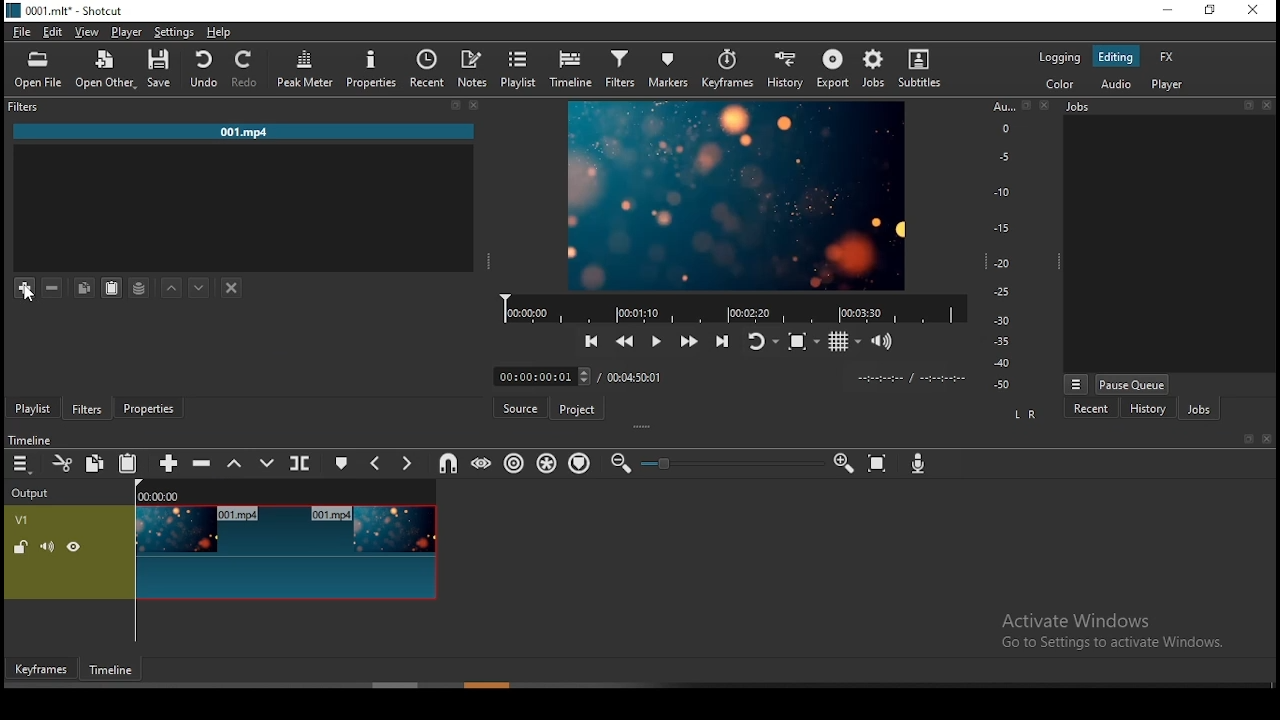  What do you see at coordinates (522, 71) in the screenshot?
I see `playlist` at bounding box center [522, 71].